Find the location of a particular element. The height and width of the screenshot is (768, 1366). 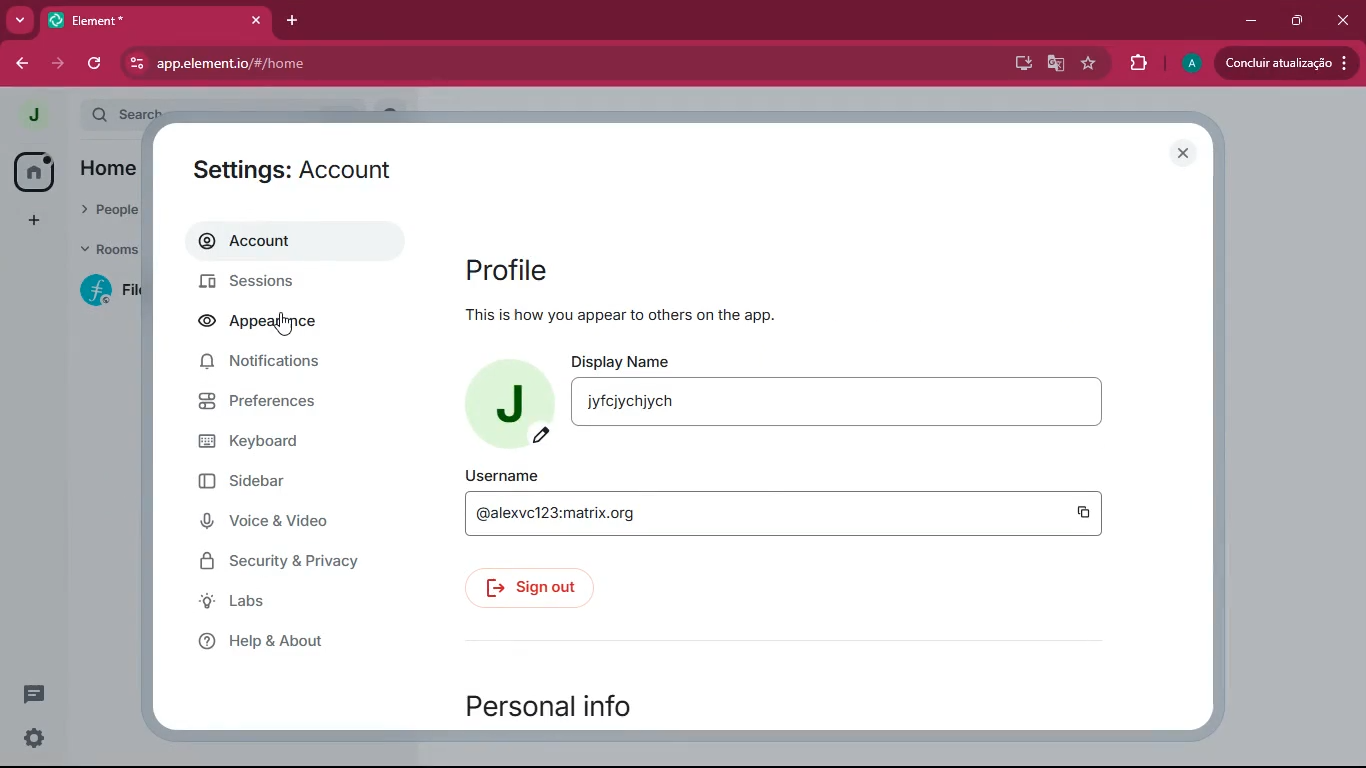

more is located at coordinates (22, 21).